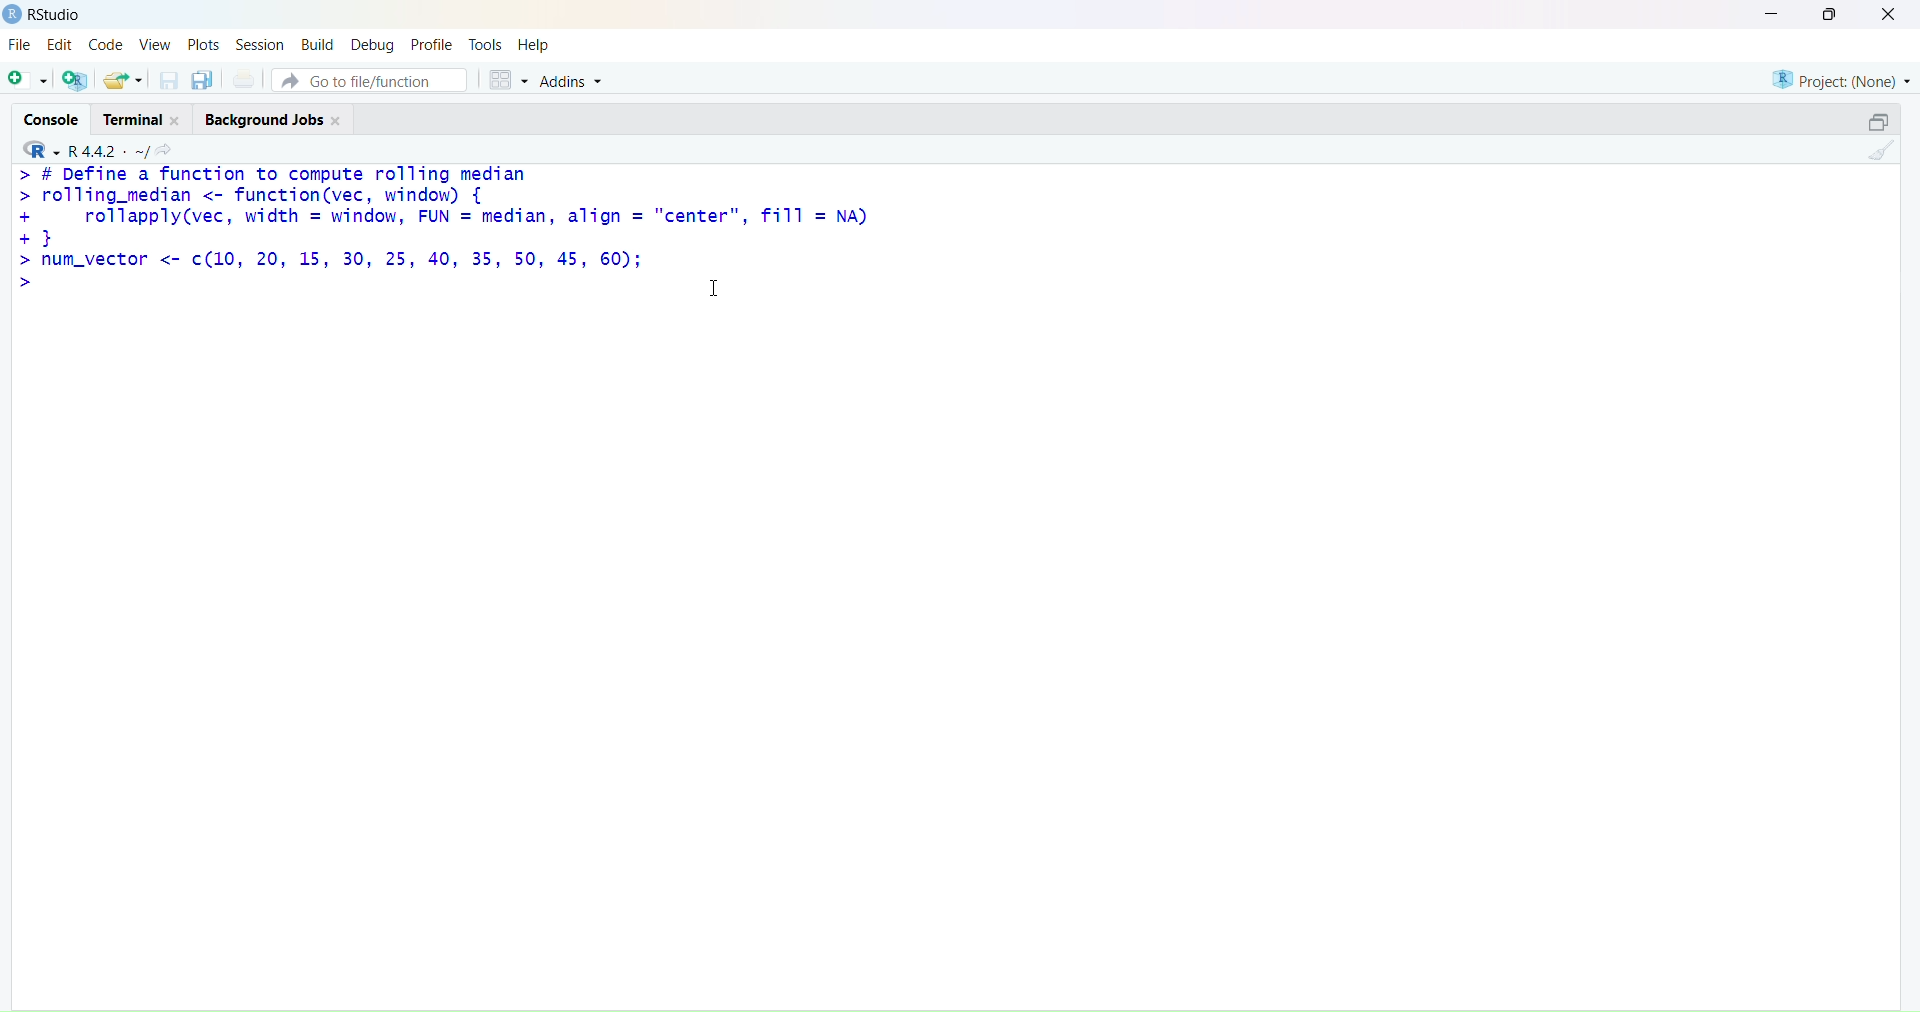 This screenshot has width=1920, height=1012. I want to click on tools, so click(486, 45).